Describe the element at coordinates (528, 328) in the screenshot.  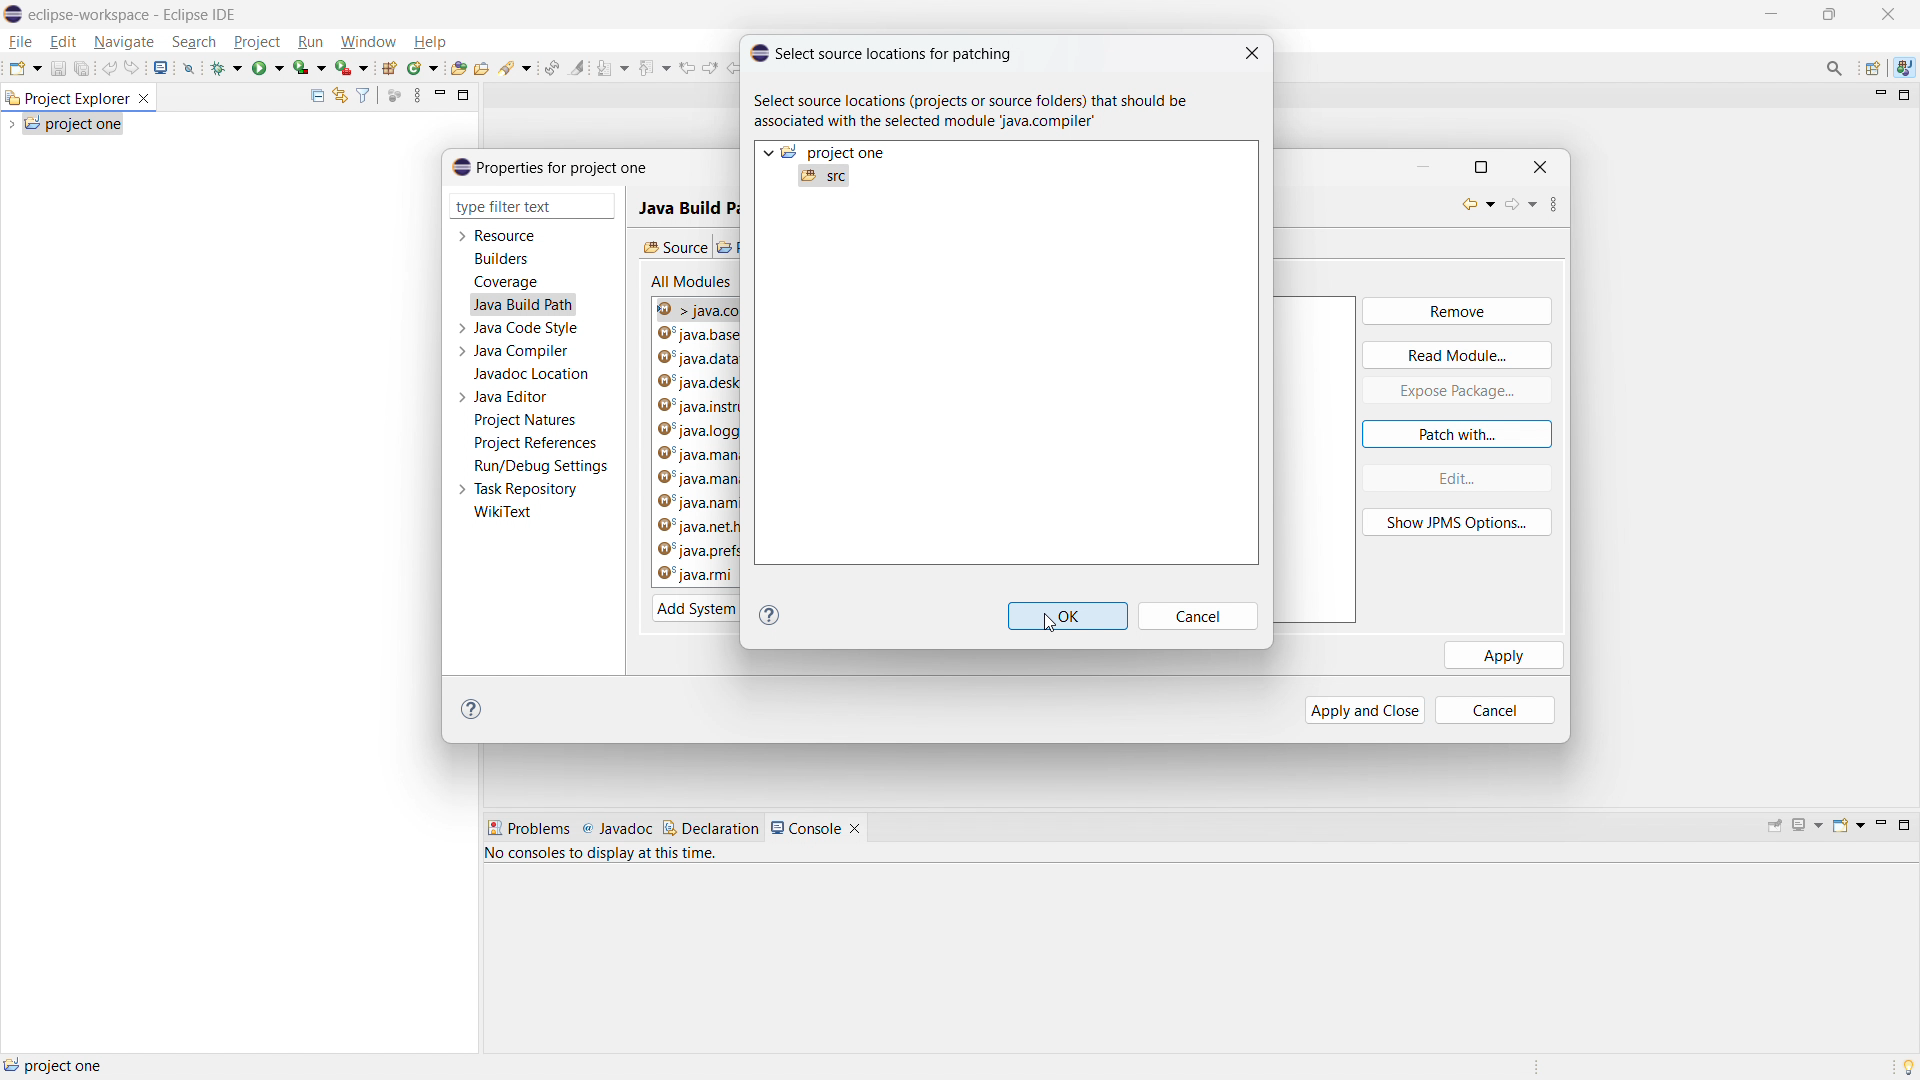
I see `java code style` at that location.